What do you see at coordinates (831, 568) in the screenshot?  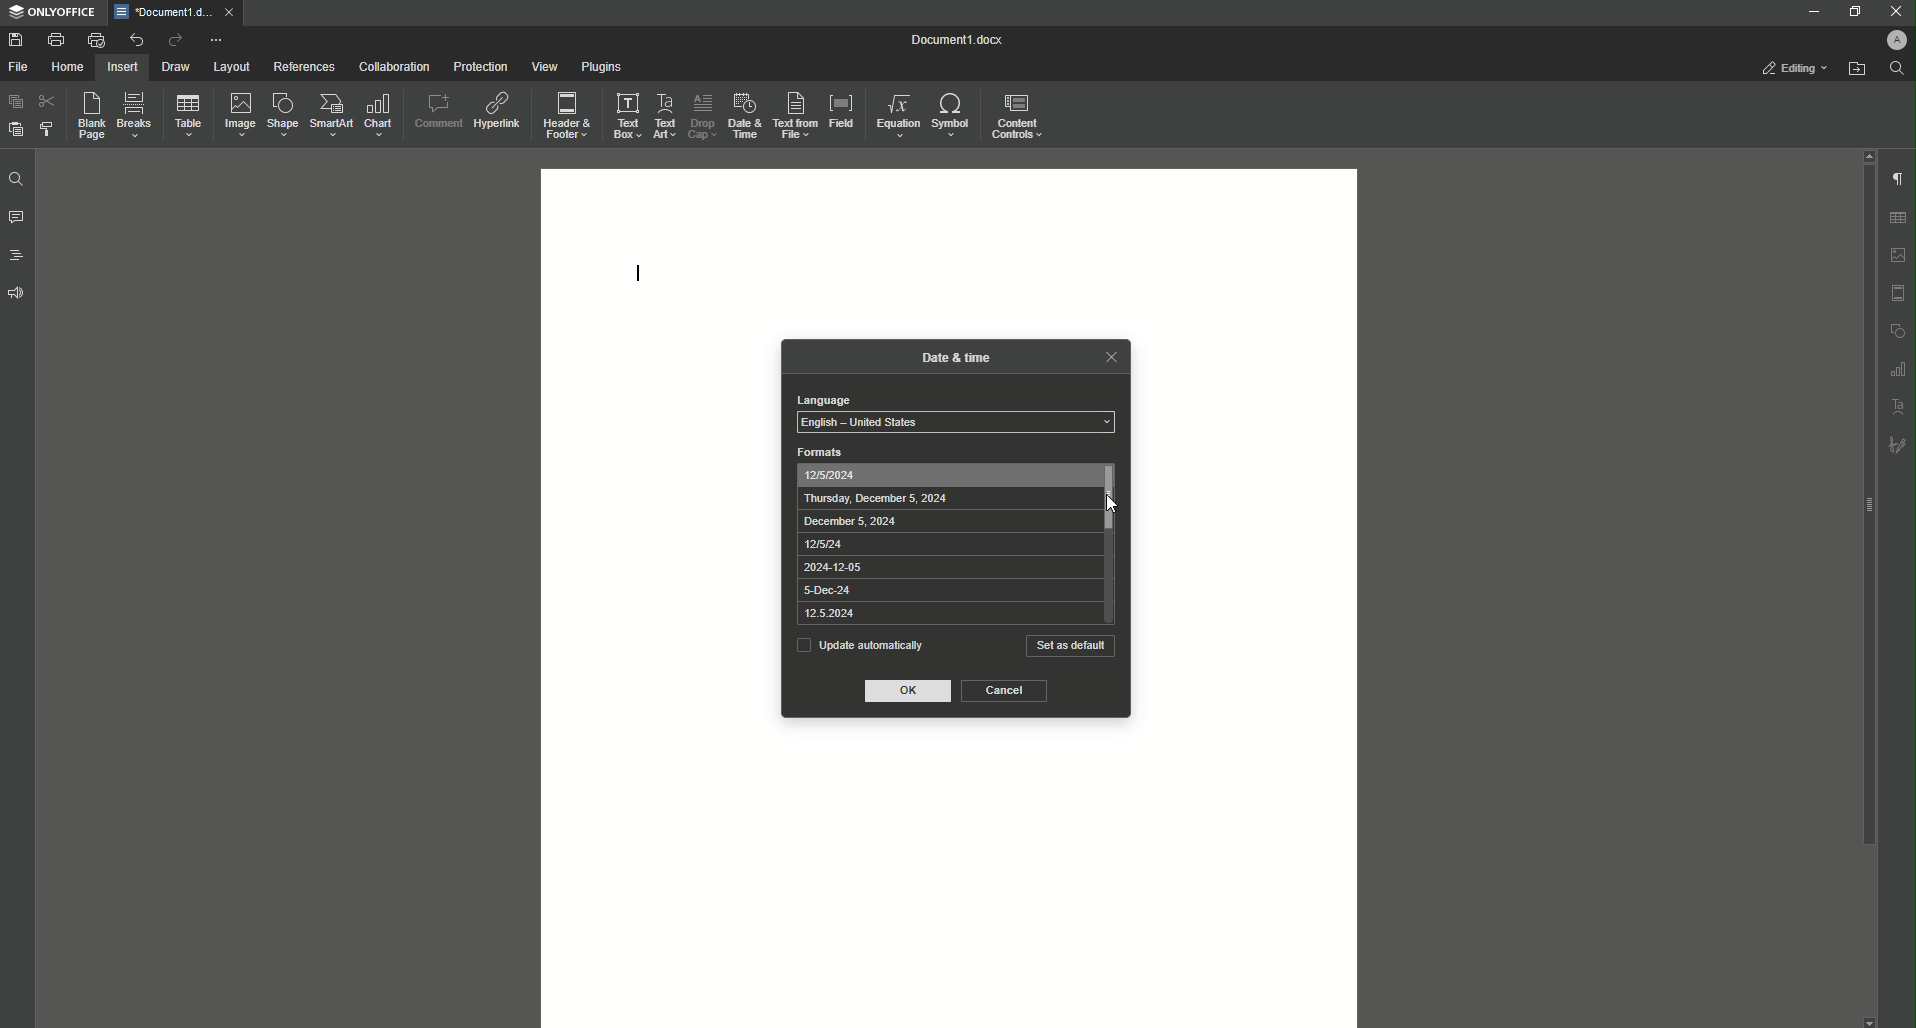 I see `2024-12-05` at bounding box center [831, 568].